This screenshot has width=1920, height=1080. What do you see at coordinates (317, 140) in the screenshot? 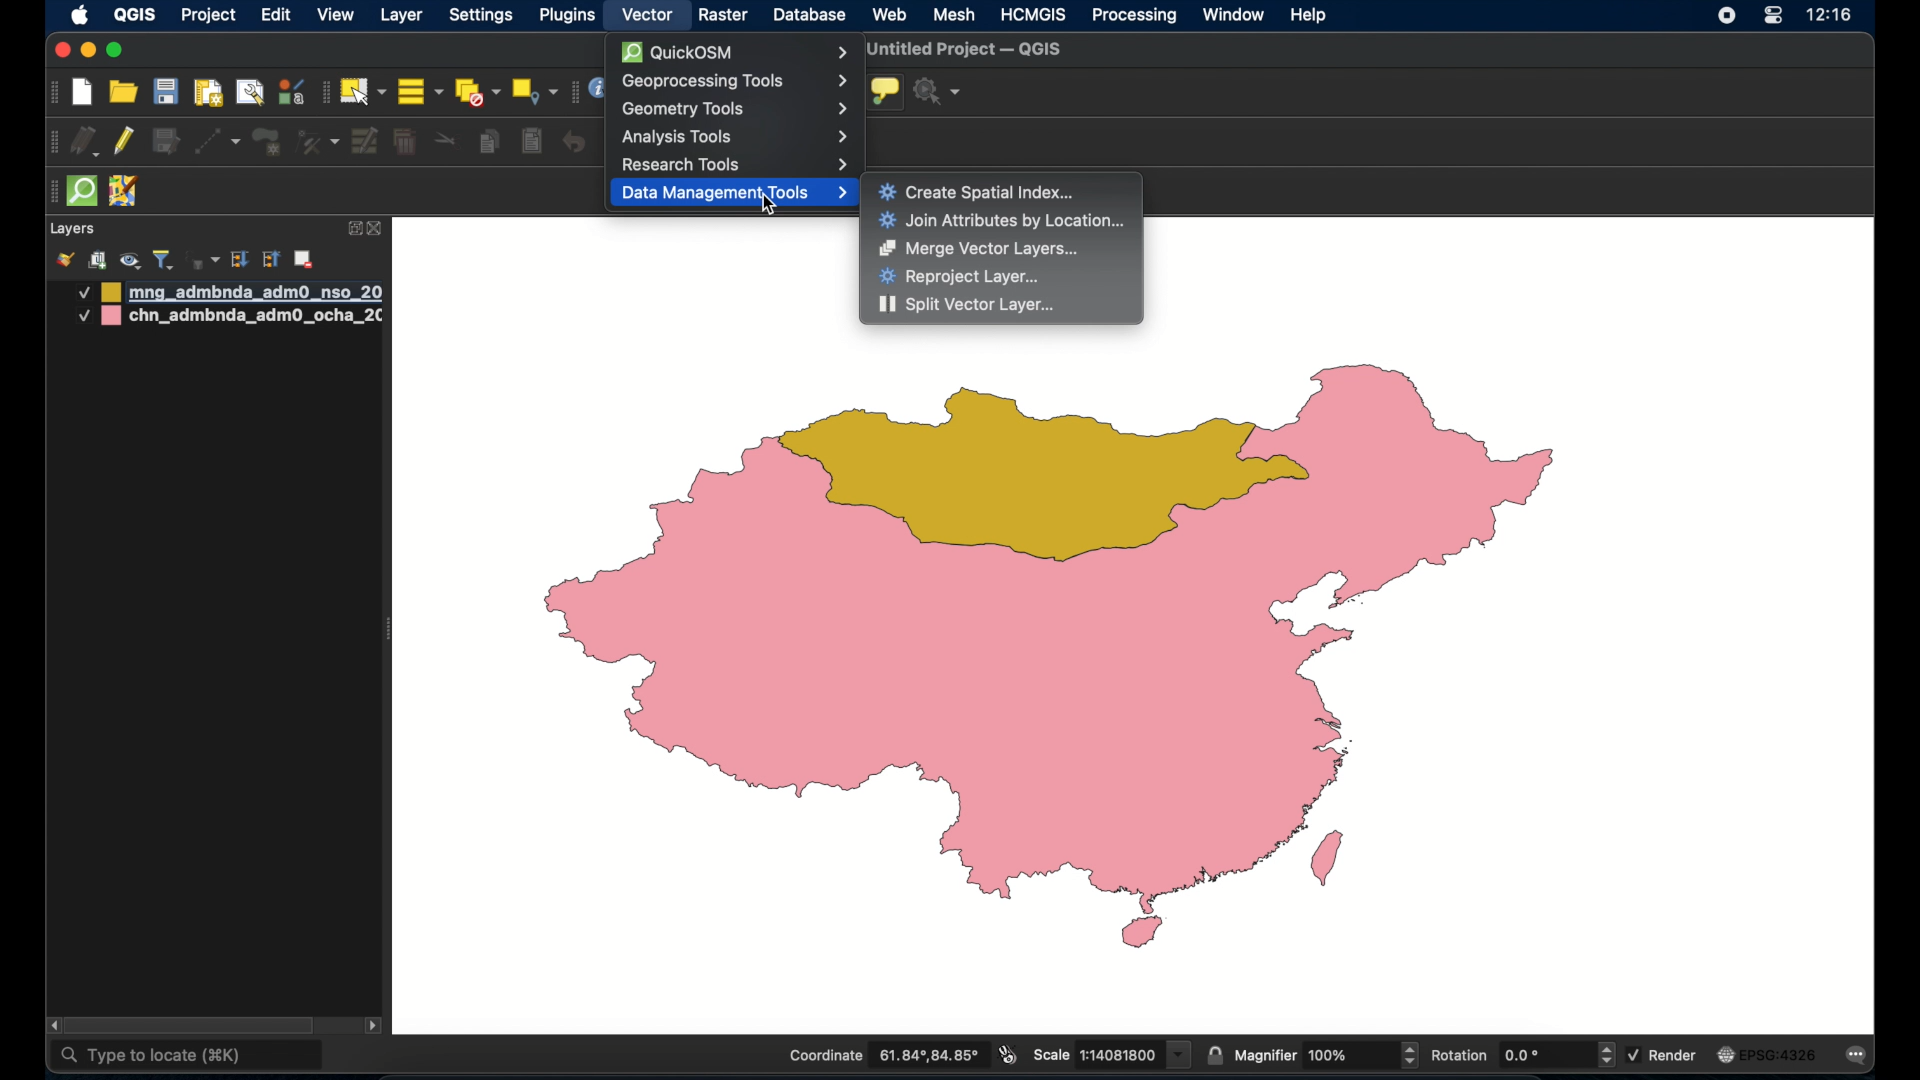
I see `vertex tool` at bounding box center [317, 140].